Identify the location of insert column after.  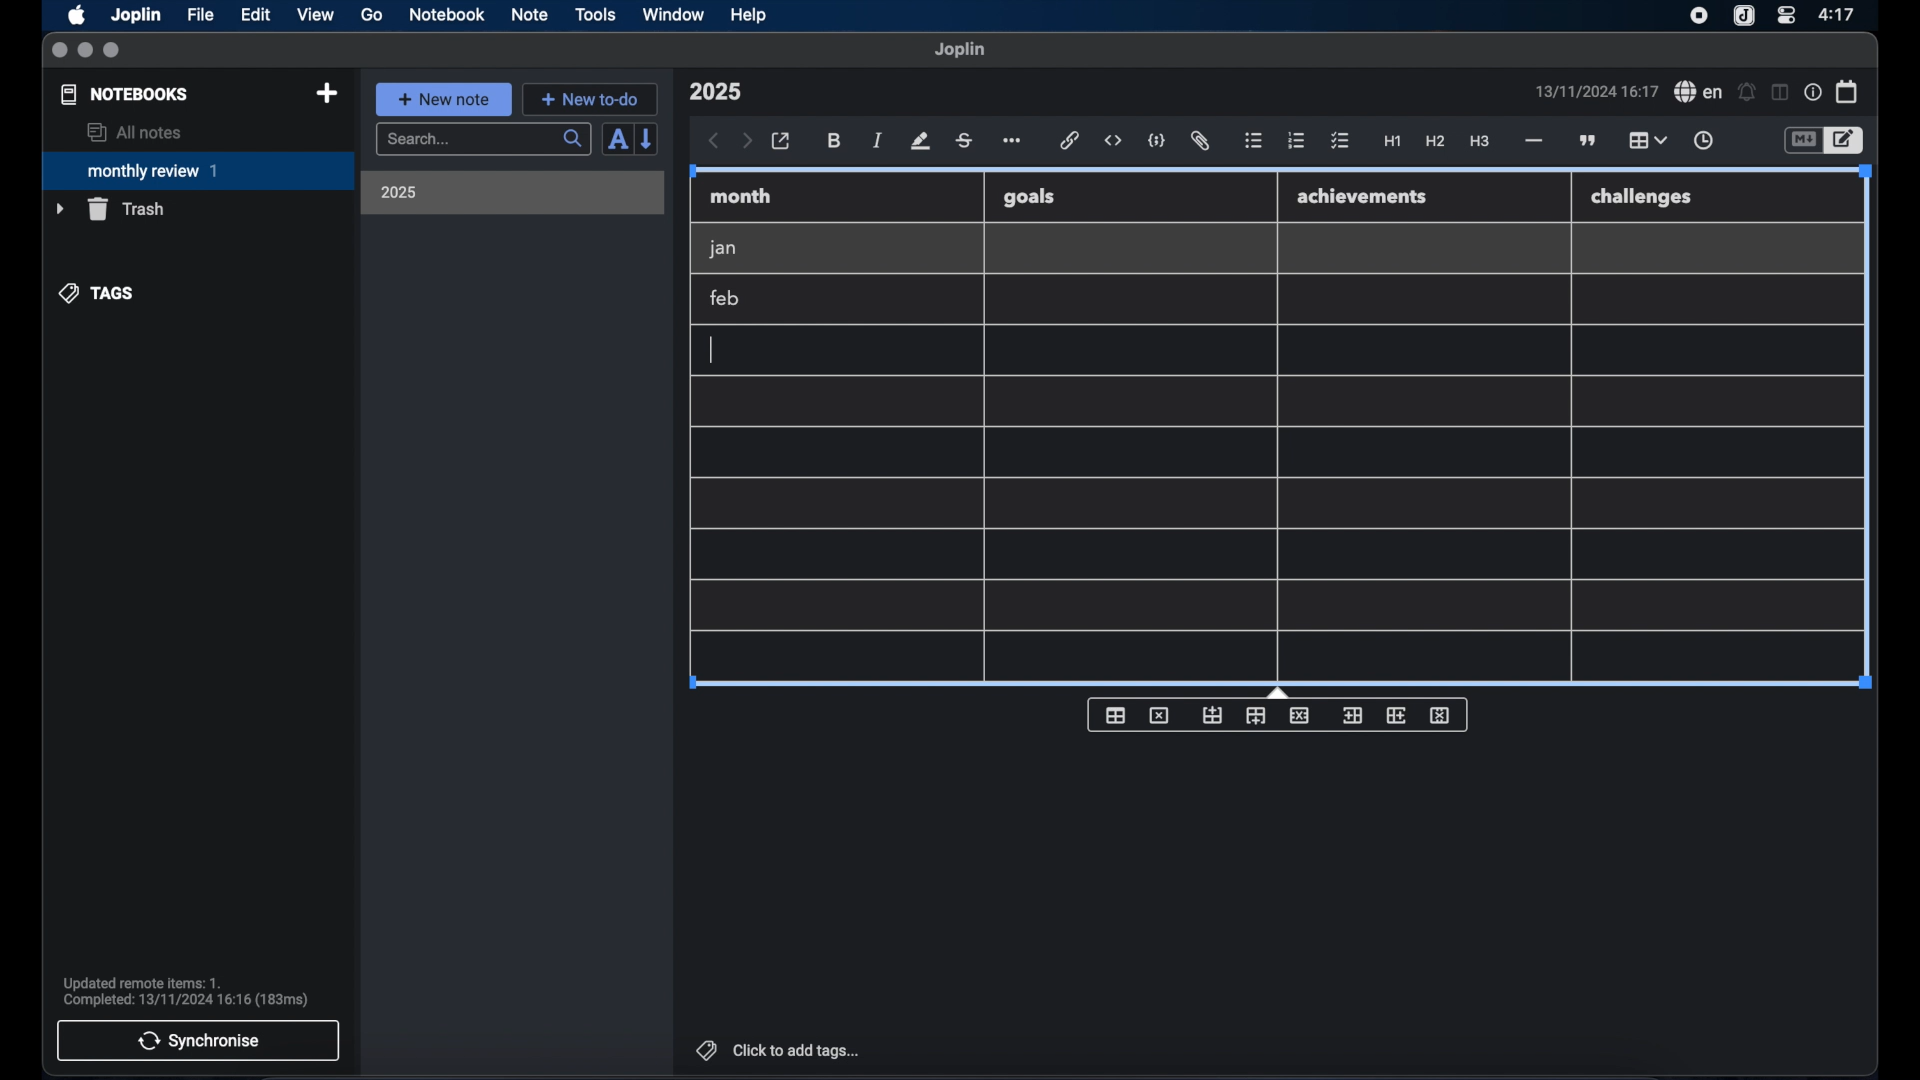
(1397, 715).